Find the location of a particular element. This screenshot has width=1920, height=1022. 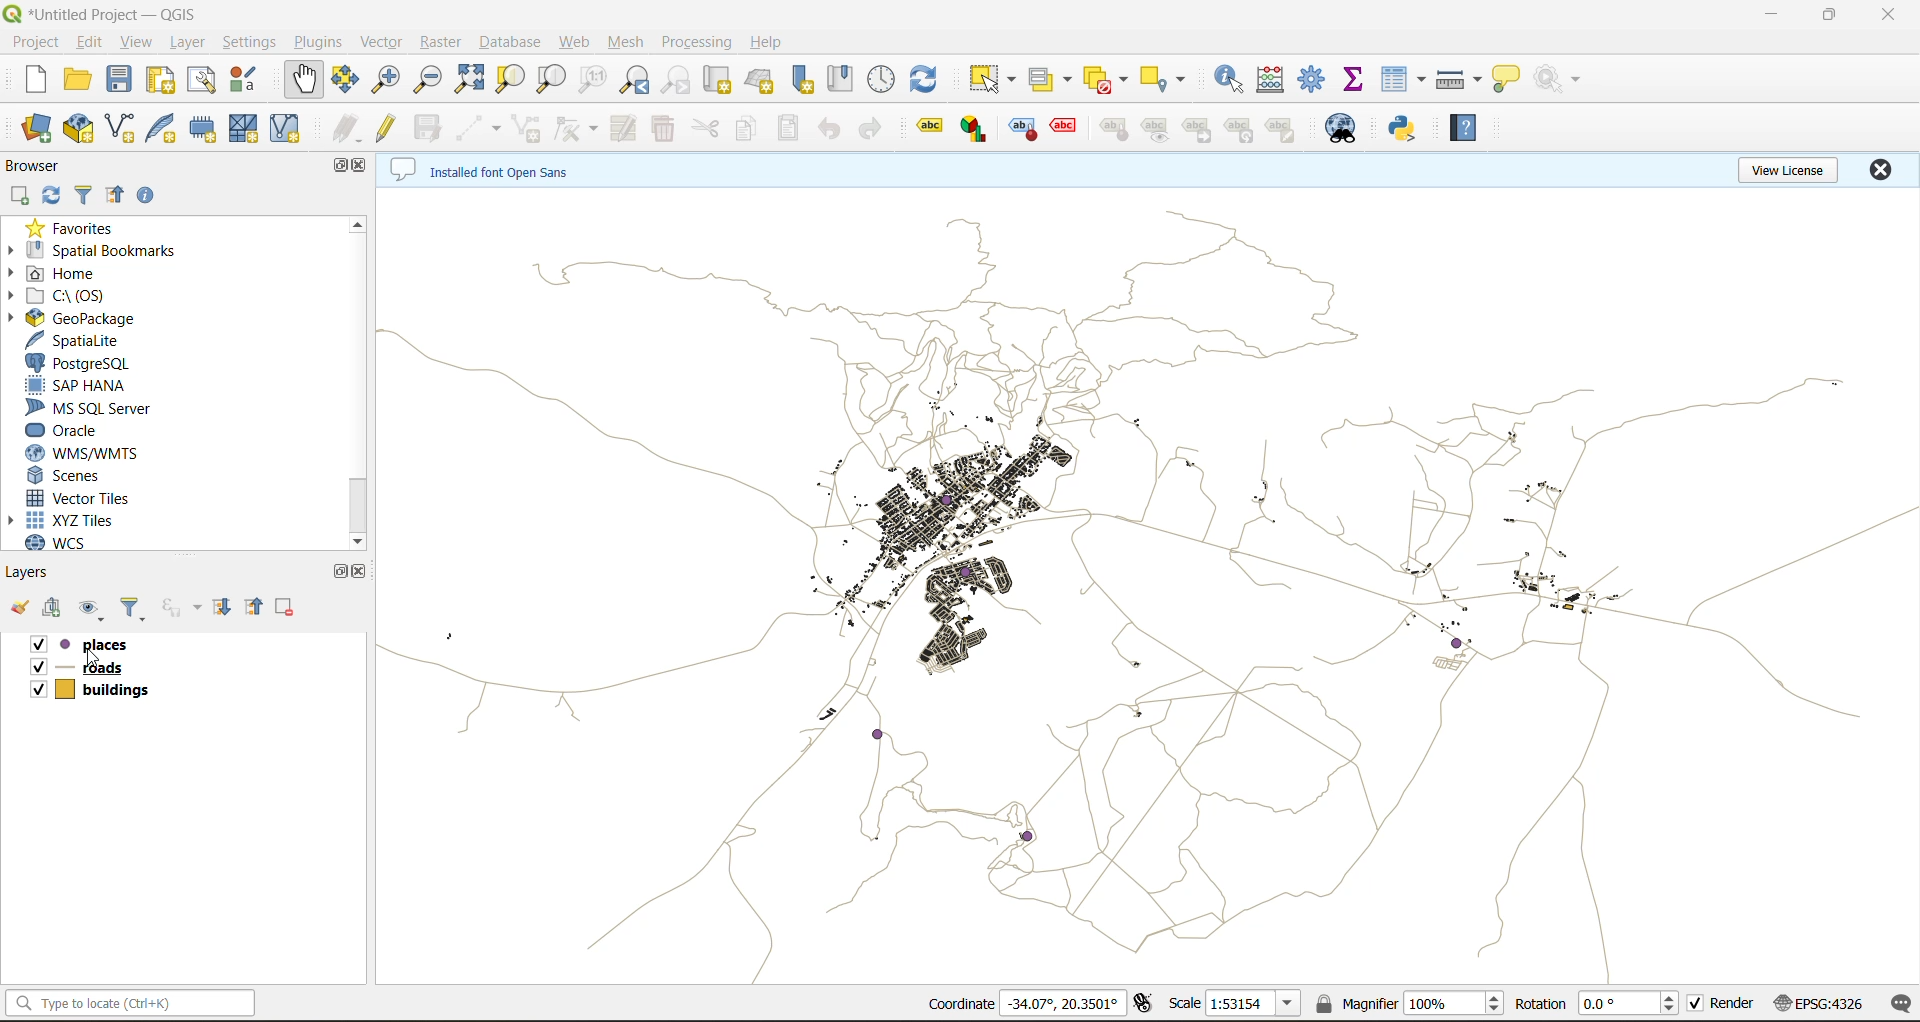

render is located at coordinates (1719, 1004).